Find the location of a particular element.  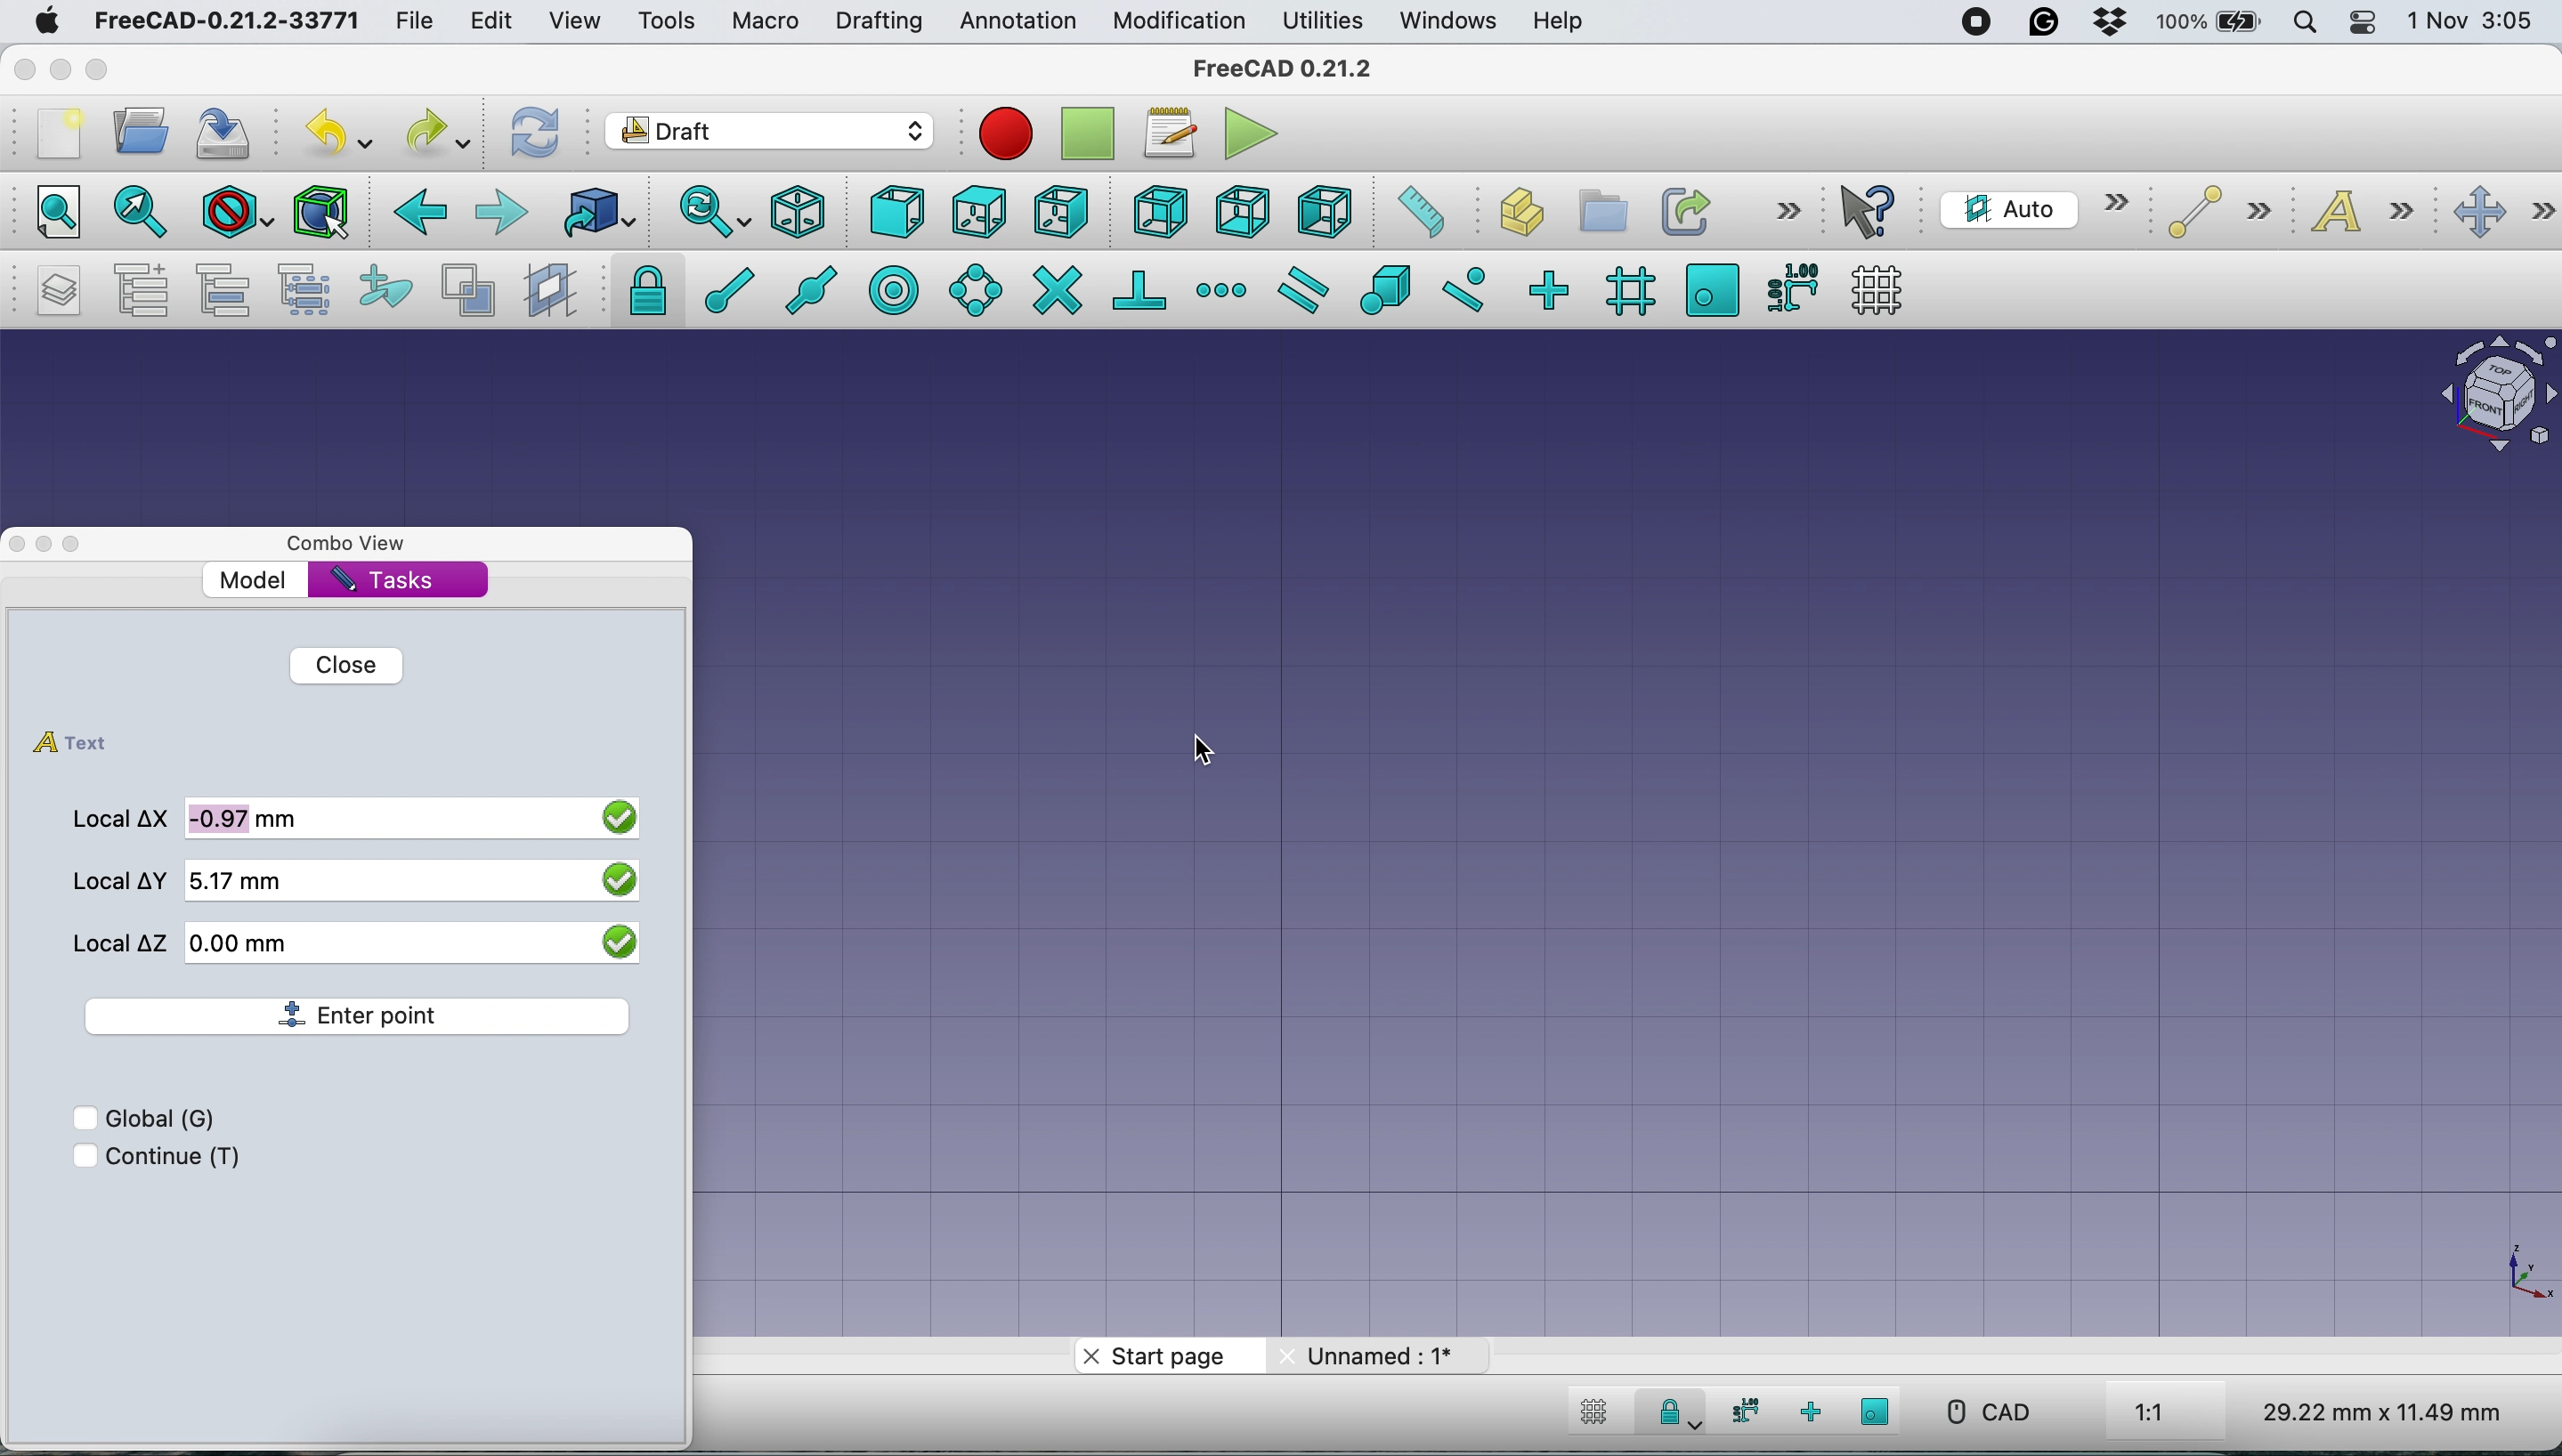

cad is located at coordinates (1997, 1415).